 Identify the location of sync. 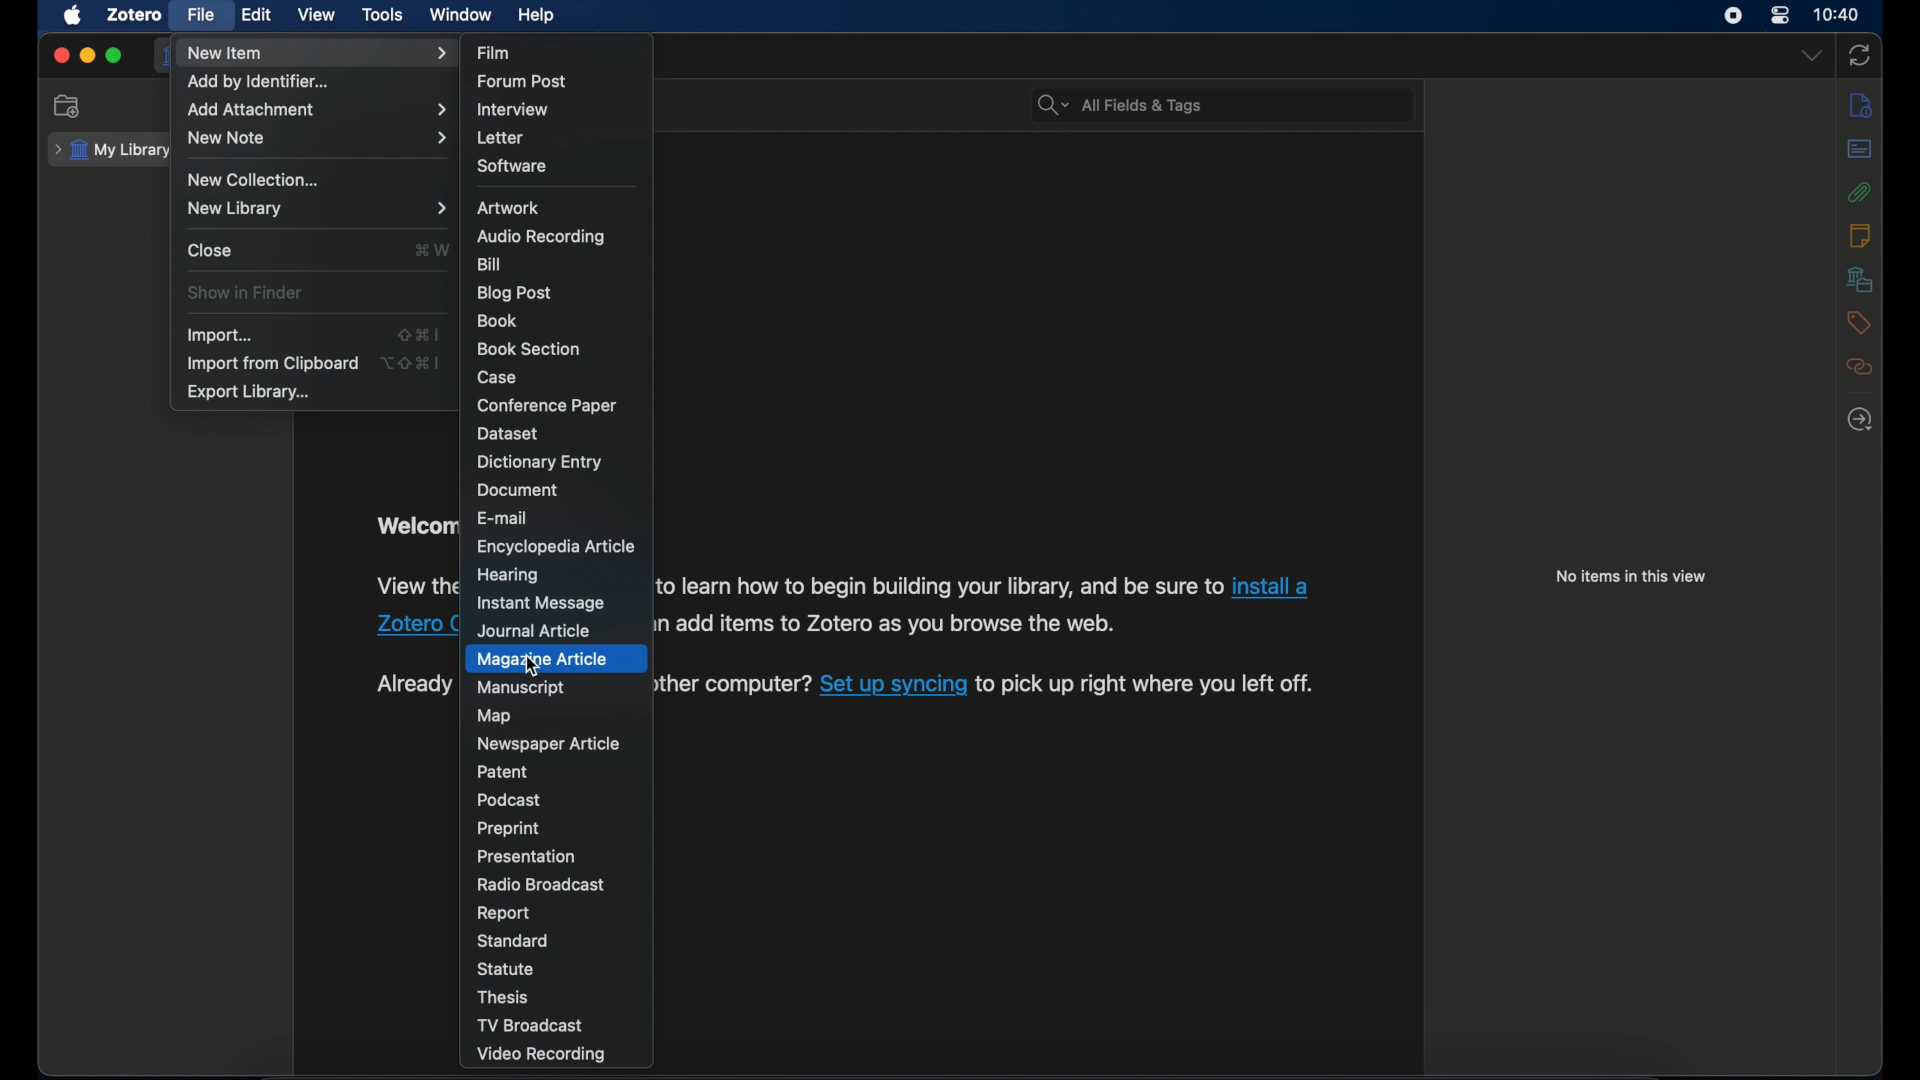
(1860, 57).